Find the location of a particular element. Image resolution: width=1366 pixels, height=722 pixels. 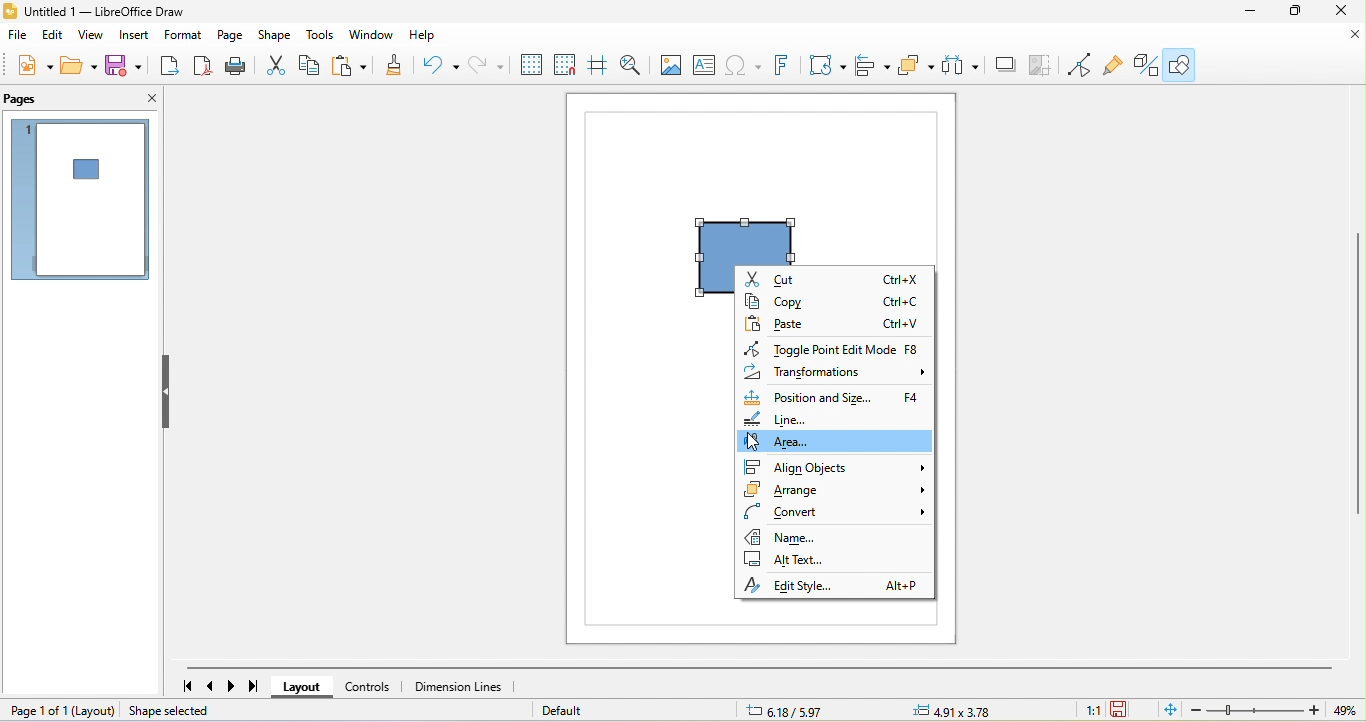

close is located at coordinates (1343, 12).